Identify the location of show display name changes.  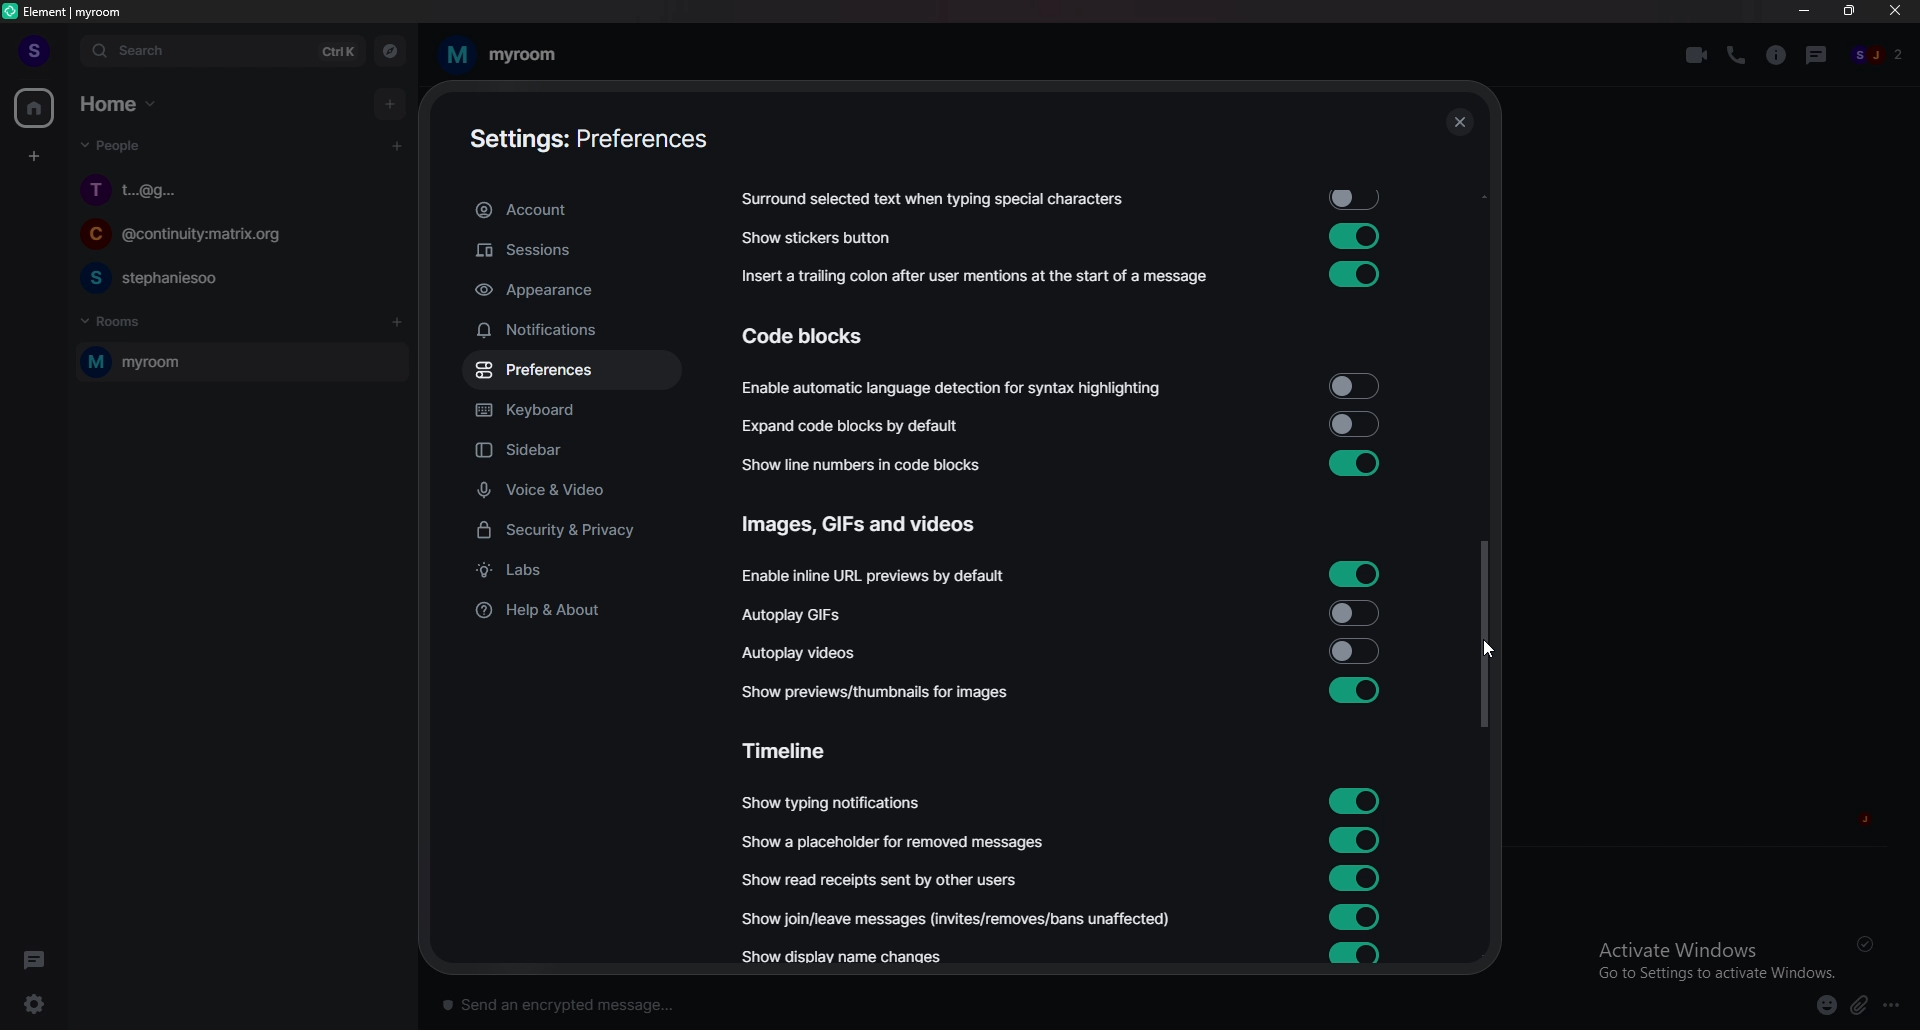
(851, 959).